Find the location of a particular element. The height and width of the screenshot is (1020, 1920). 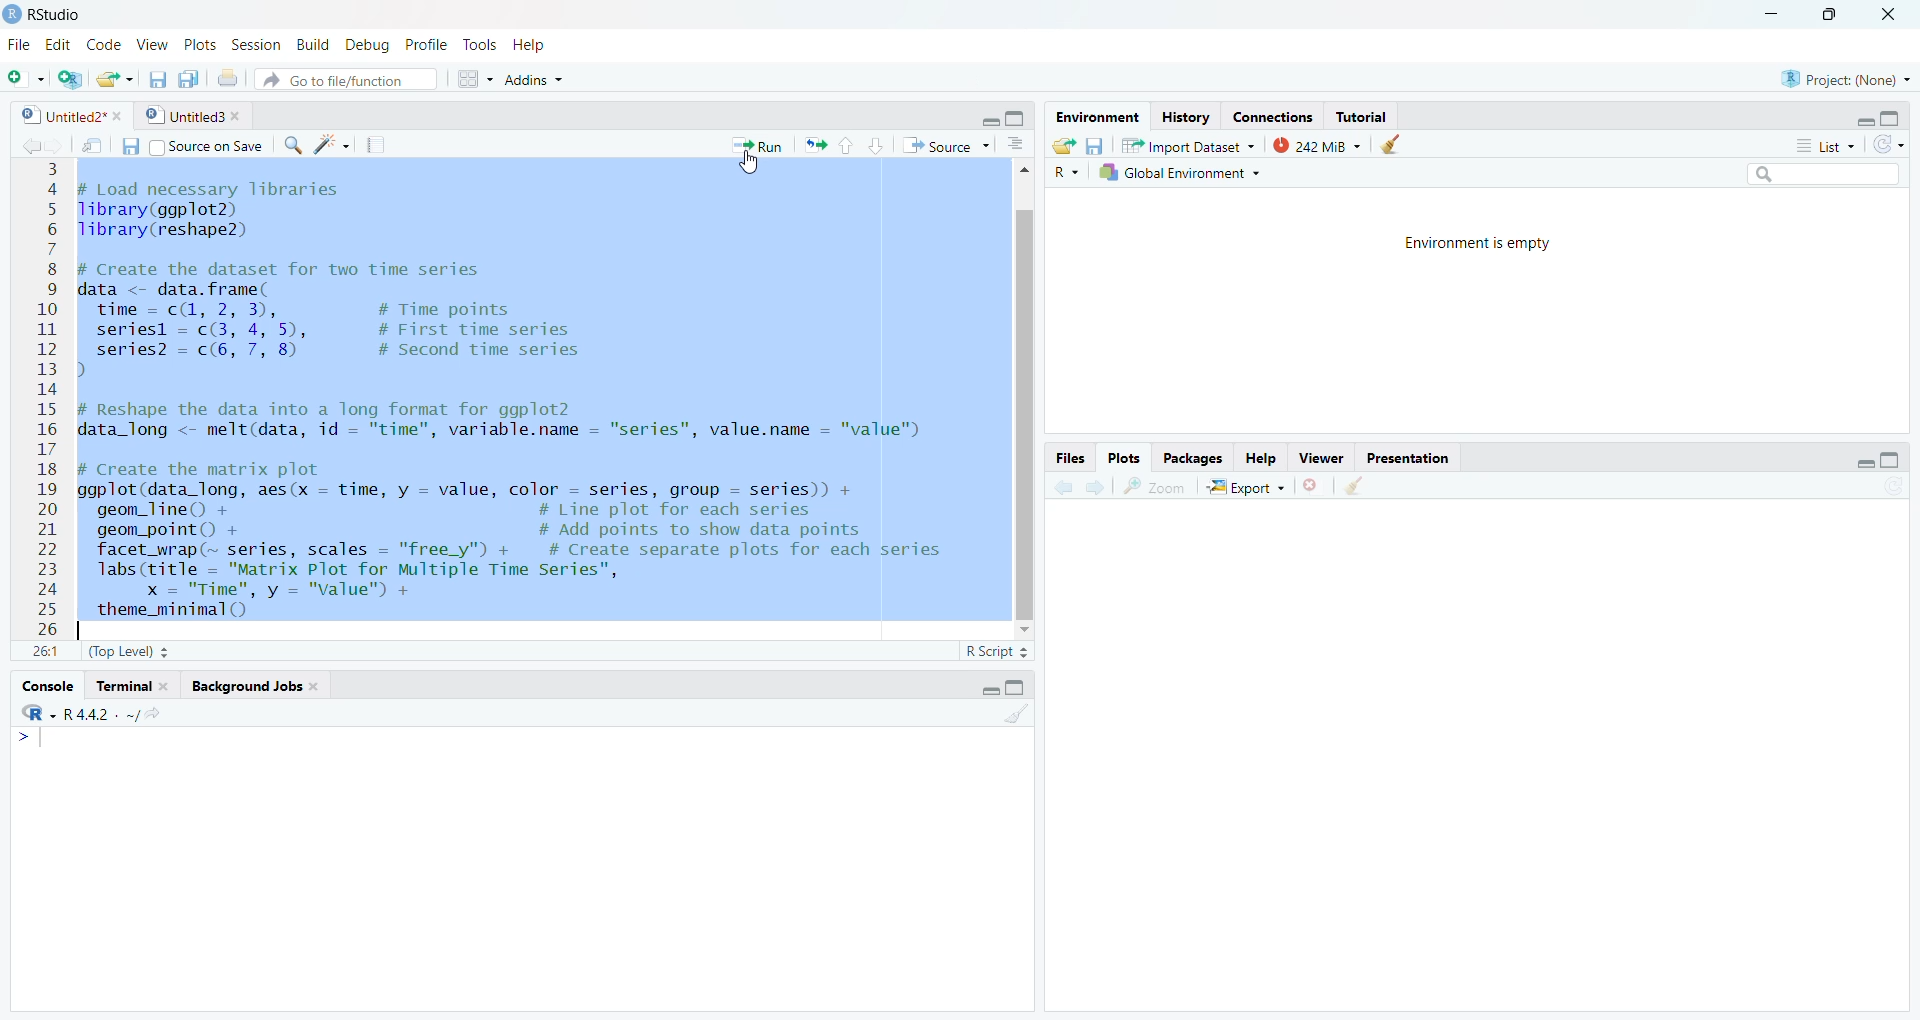

History is located at coordinates (1185, 118).